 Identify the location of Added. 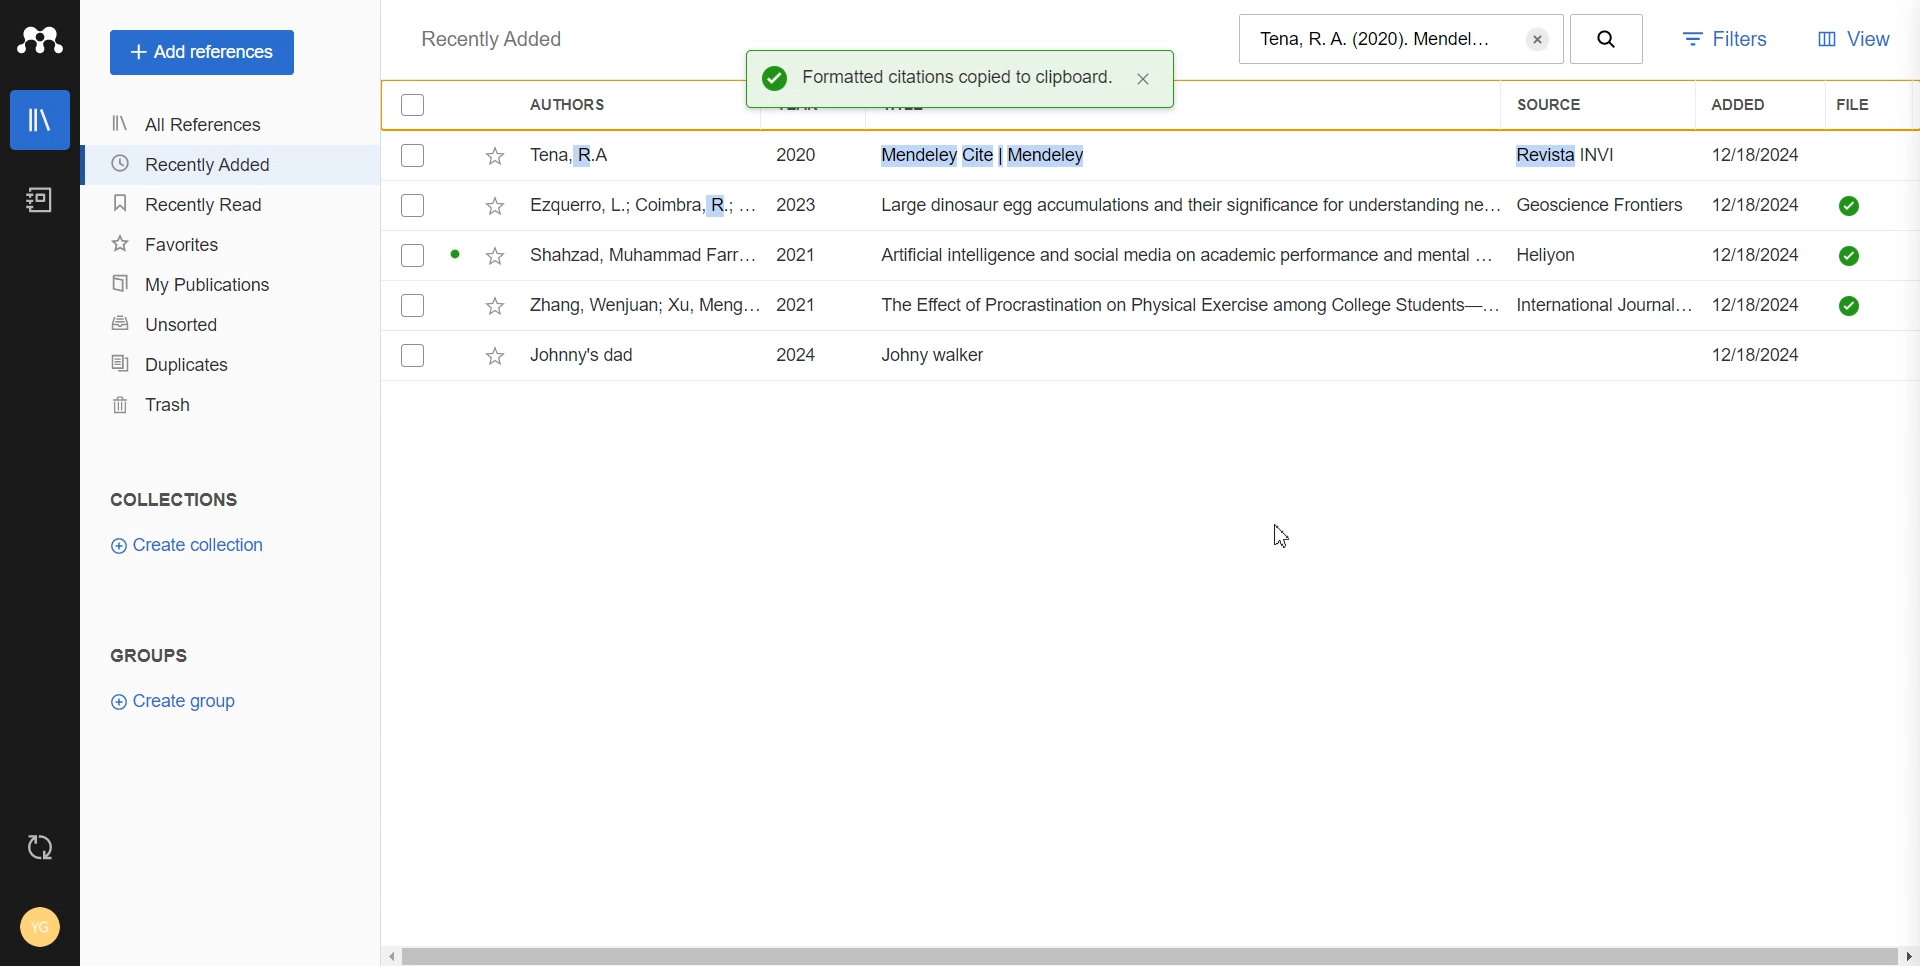
(1758, 104).